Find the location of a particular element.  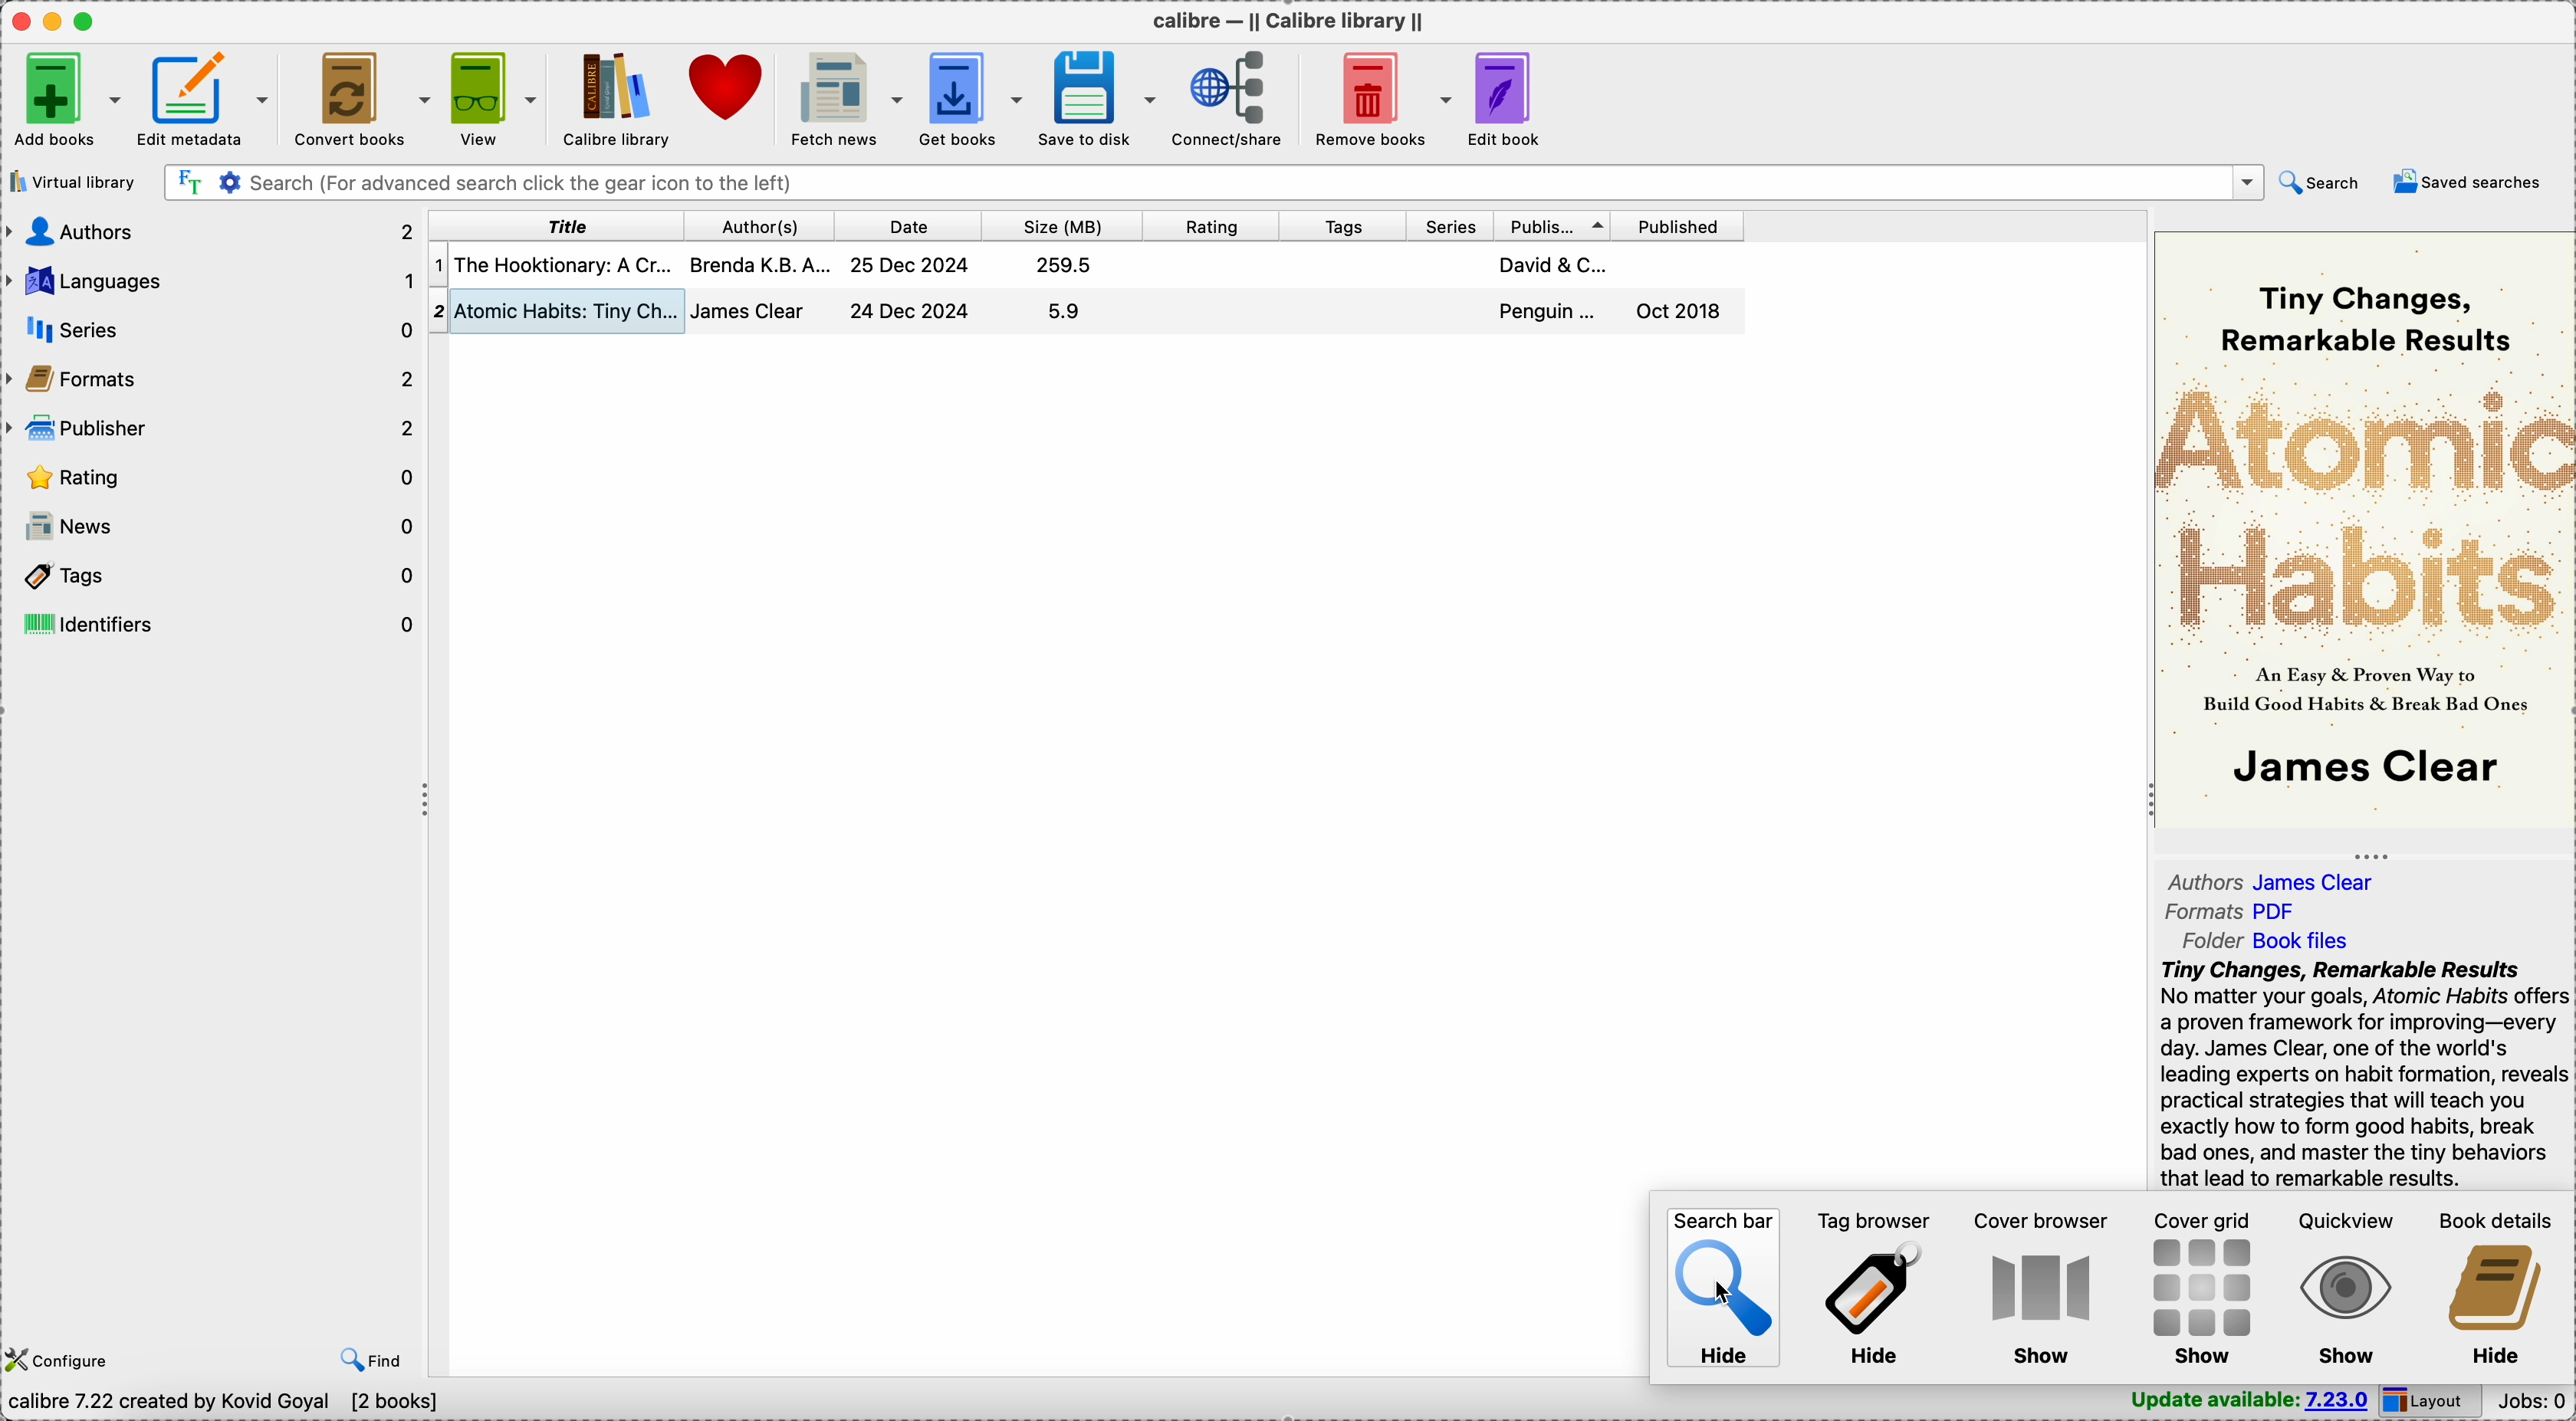

the hooktionary: a cr... is located at coordinates (564, 265).